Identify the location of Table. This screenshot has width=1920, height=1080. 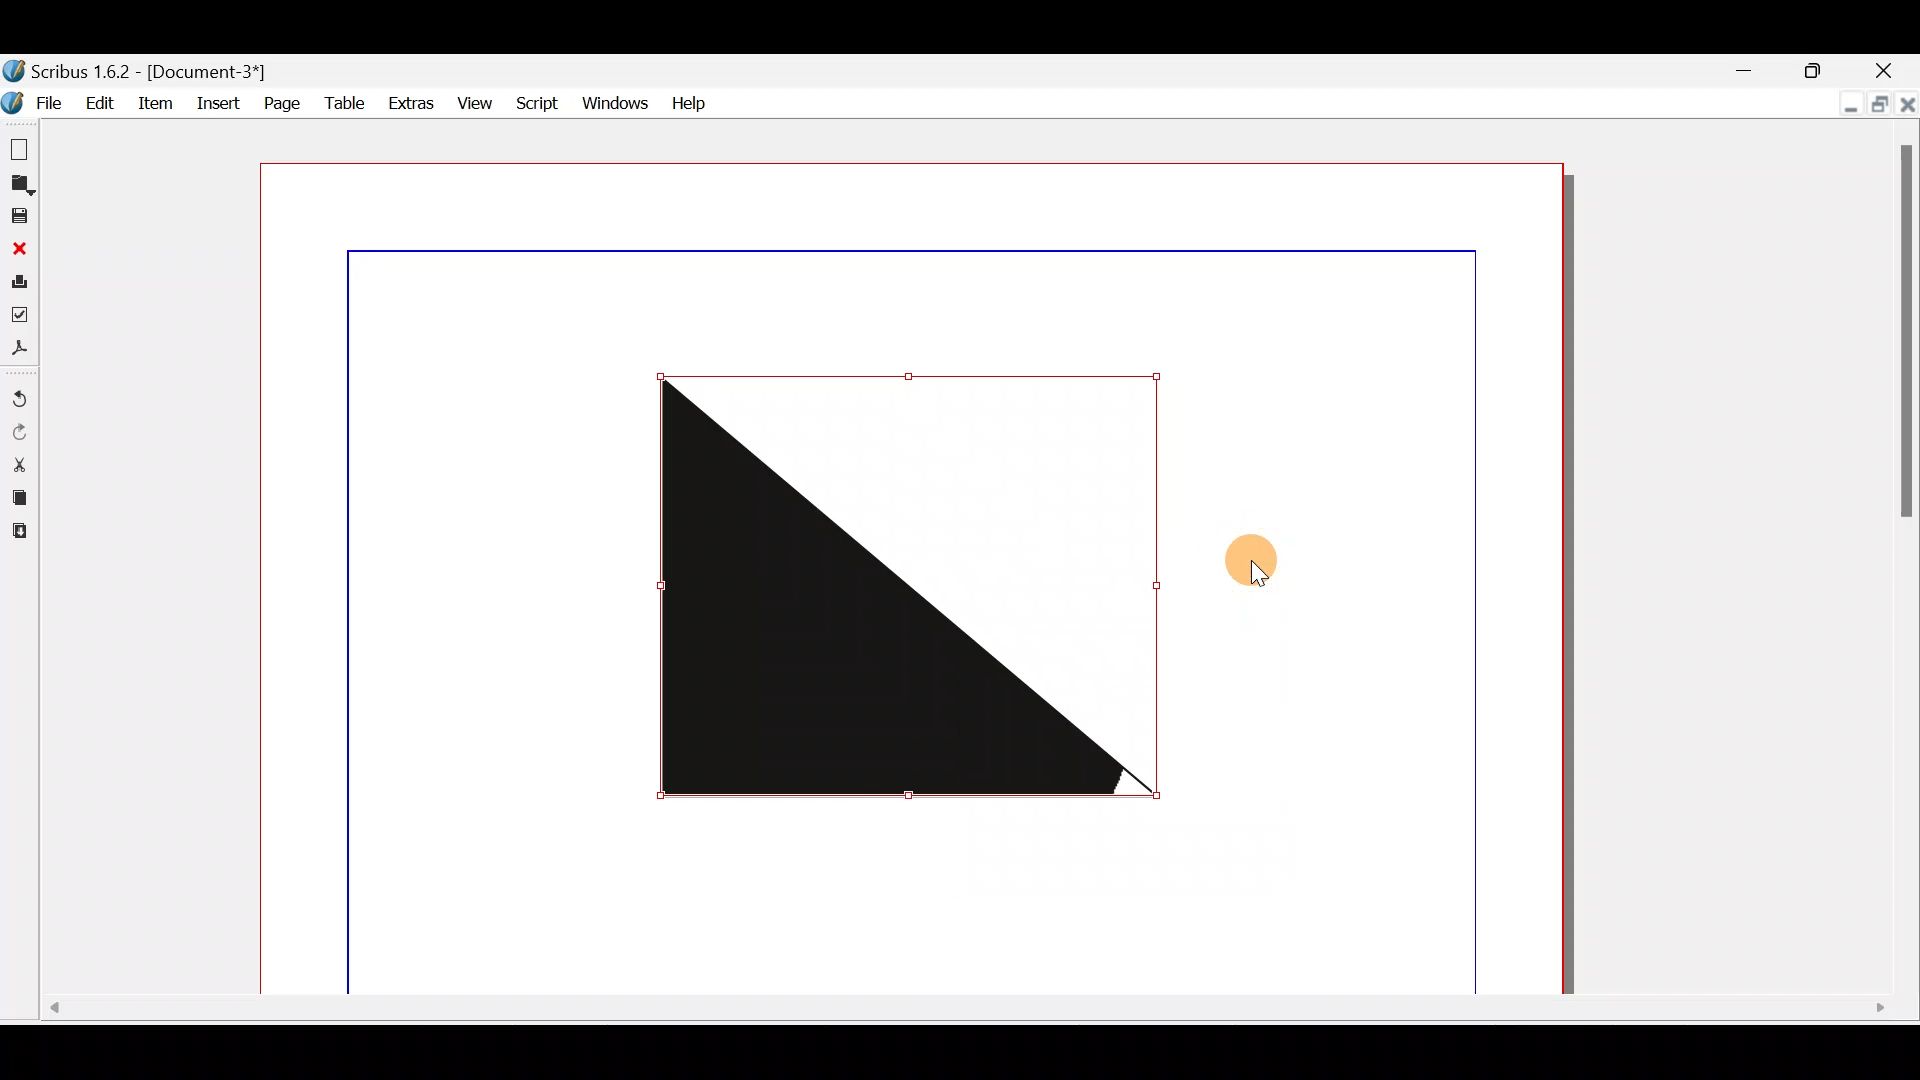
(341, 101).